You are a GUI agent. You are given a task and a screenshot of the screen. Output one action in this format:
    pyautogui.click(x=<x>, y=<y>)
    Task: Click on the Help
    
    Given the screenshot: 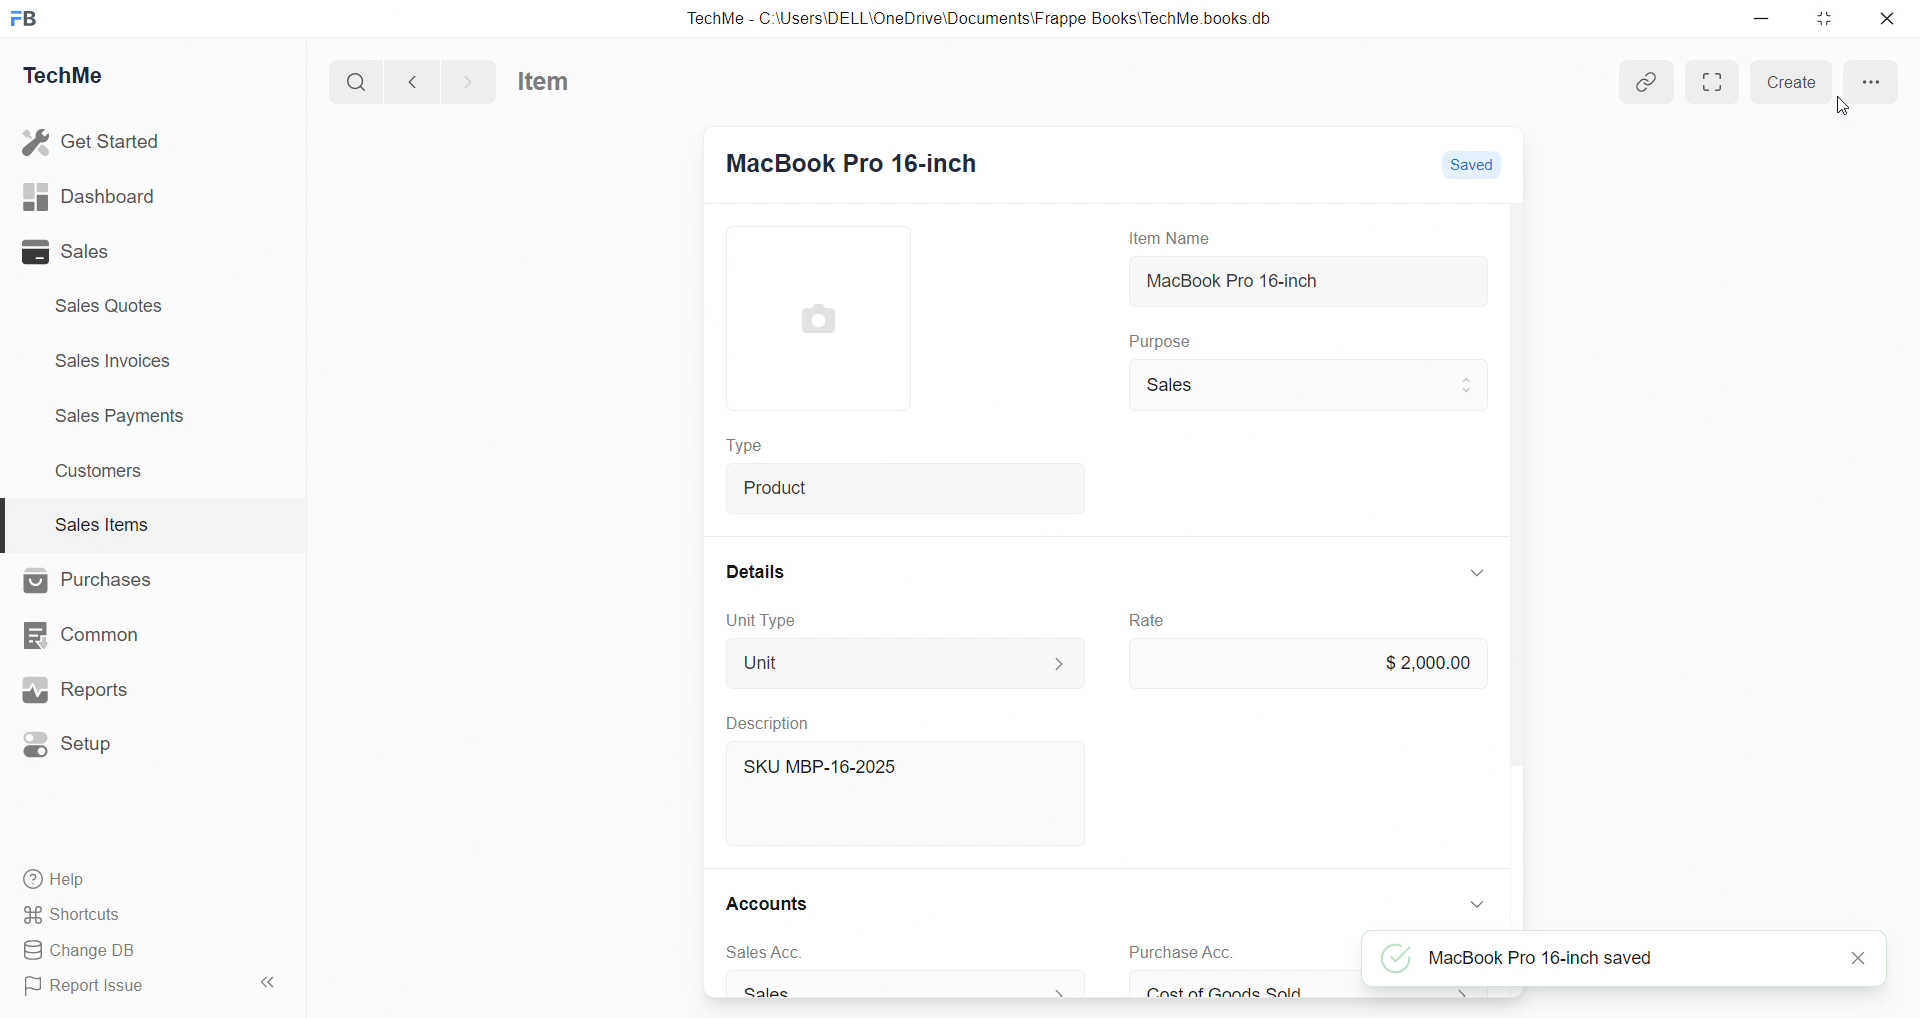 What is the action you would take?
    pyautogui.click(x=57, y=880)
    